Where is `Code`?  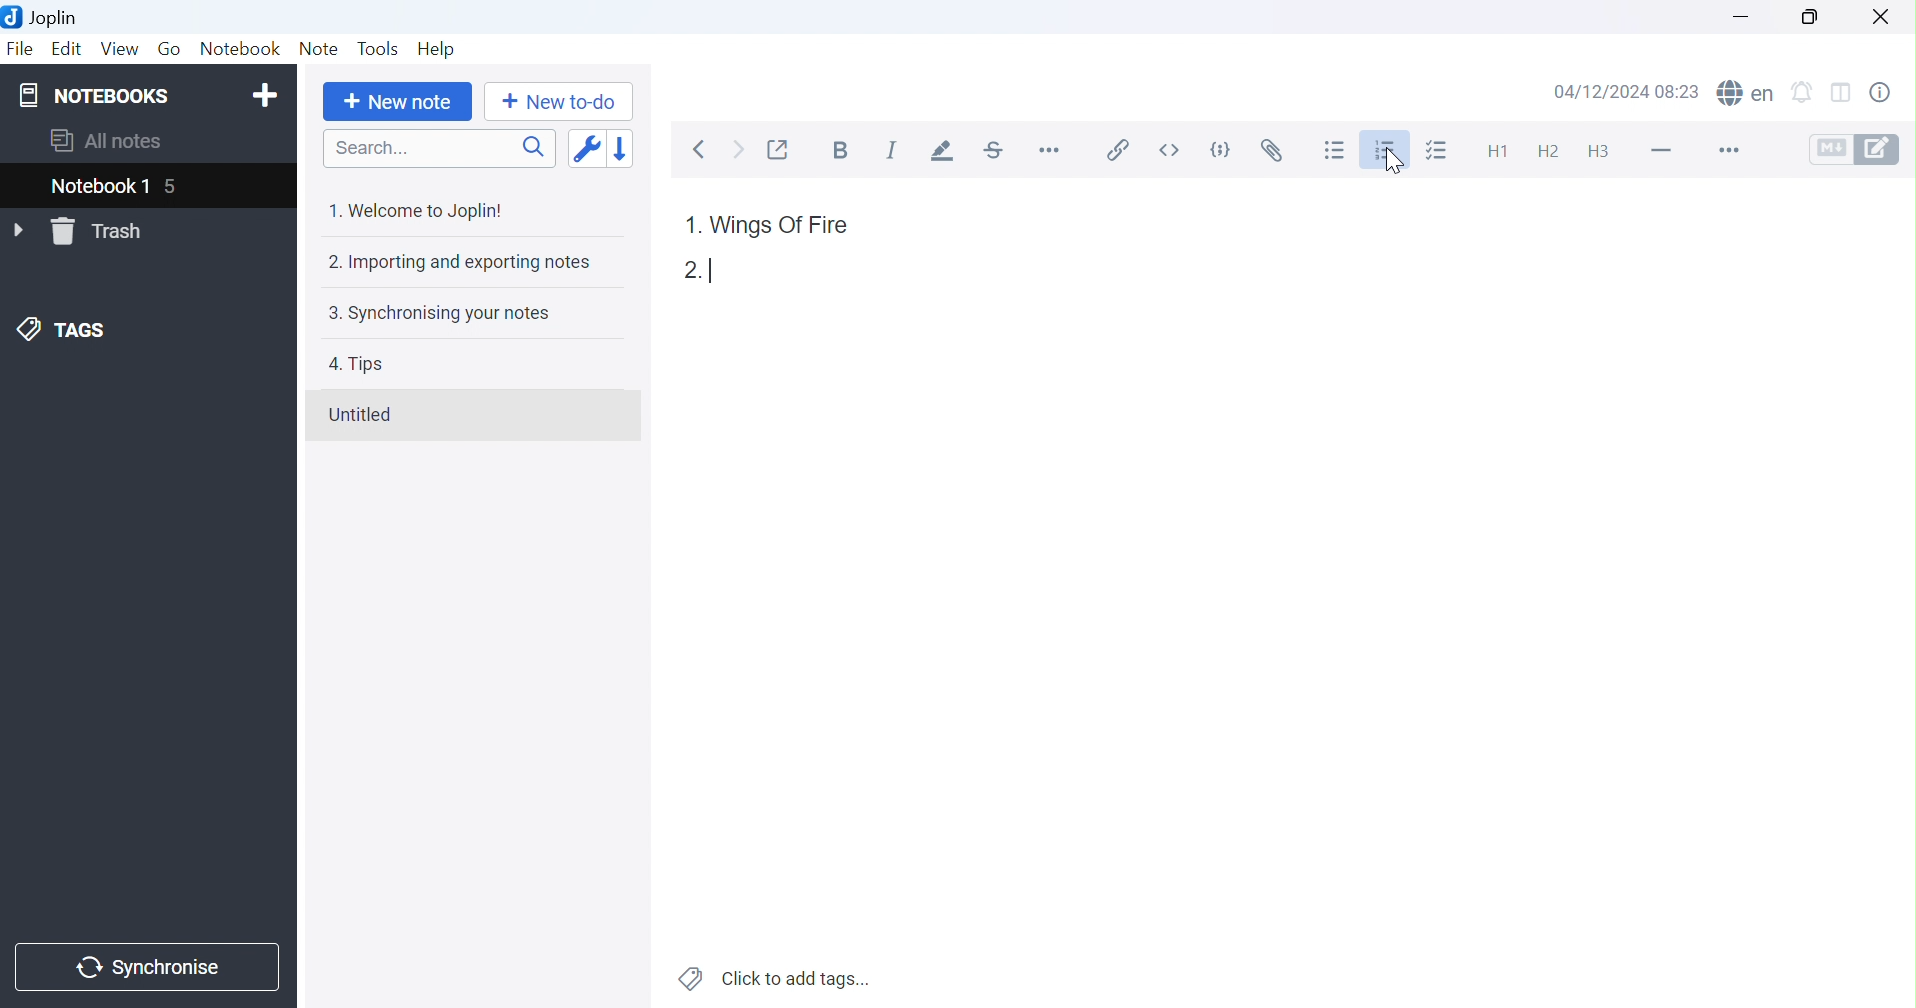
Code is located at coordinates (1220, 153).